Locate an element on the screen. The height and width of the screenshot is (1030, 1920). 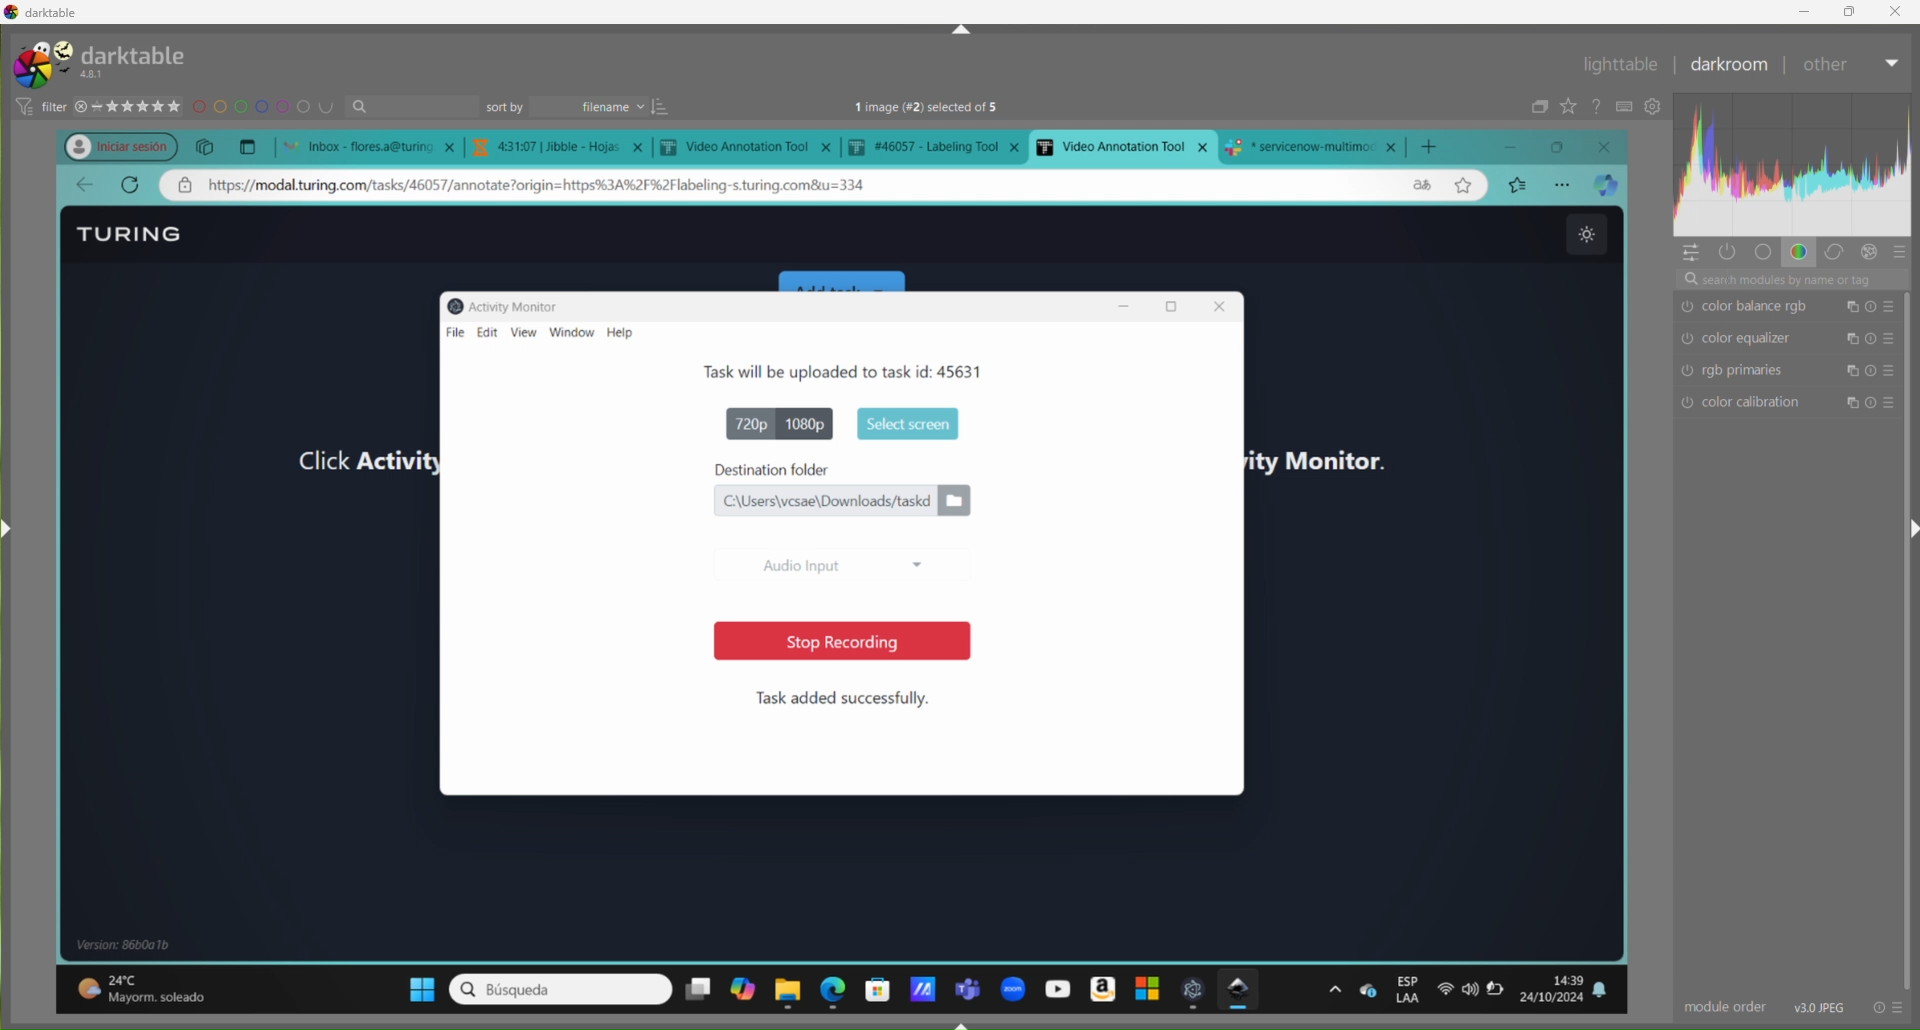
copy is located at coordinates (207, 146).